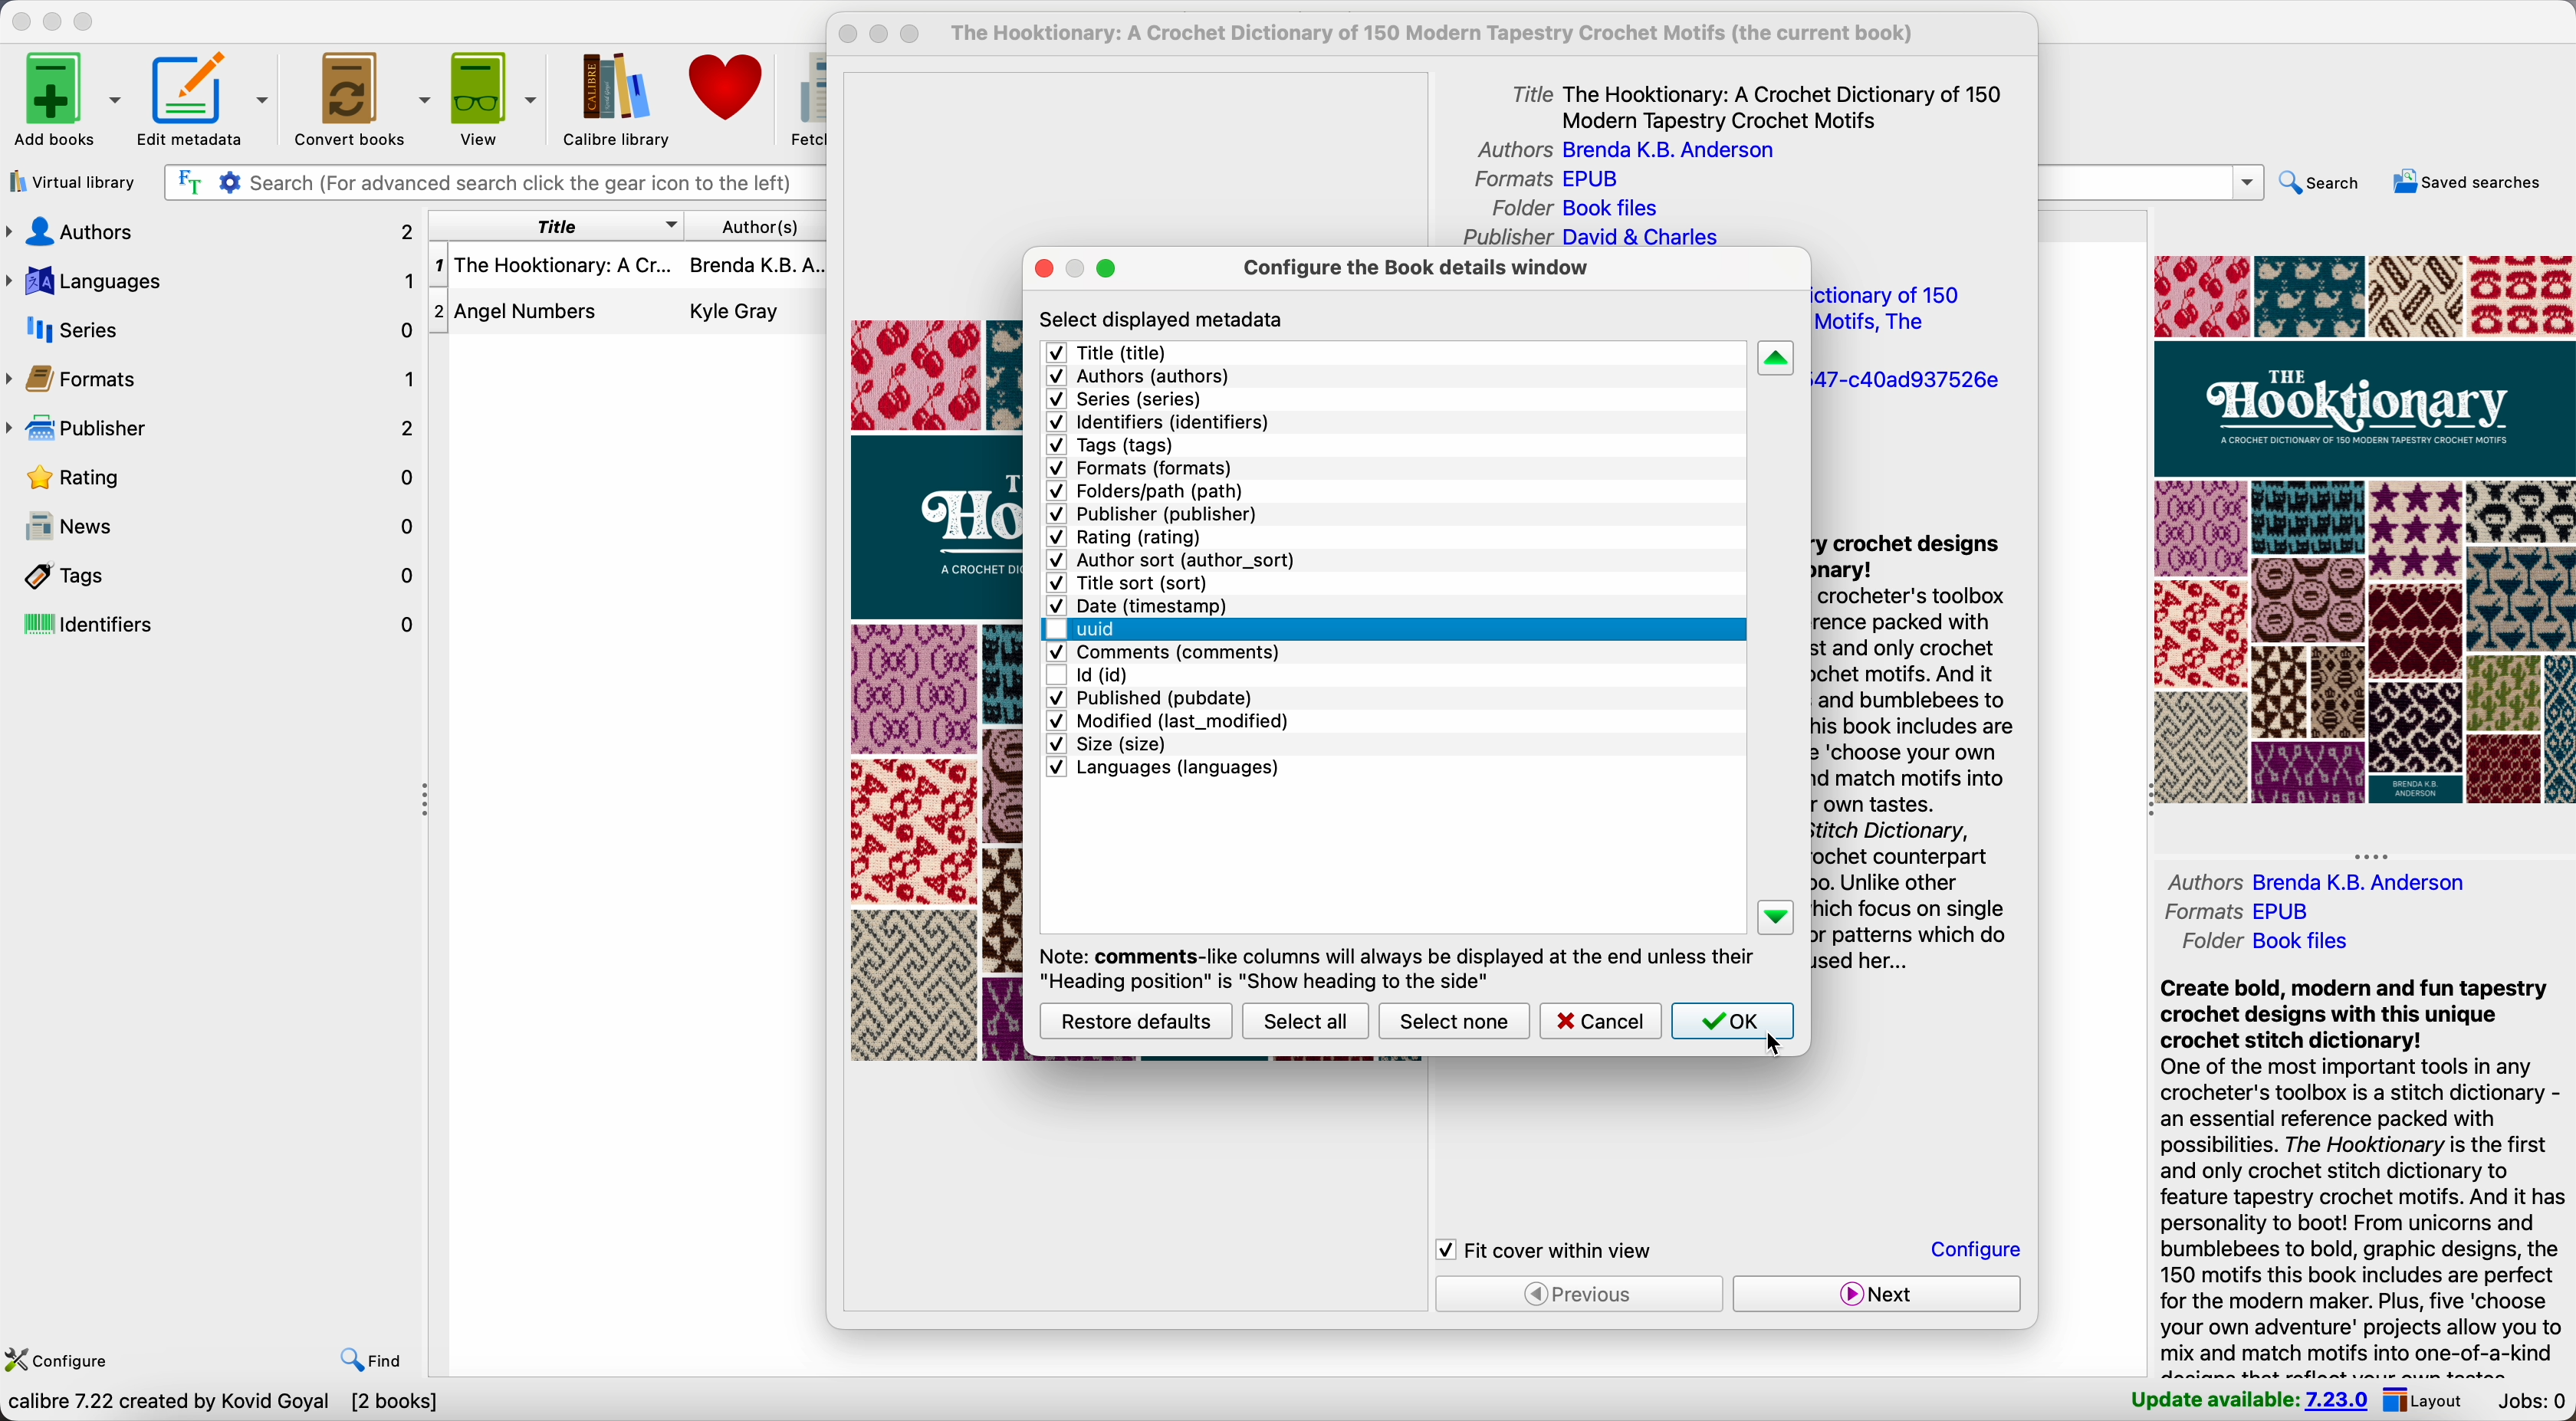  What do you see at coordinates (884, 35) in the screenshot?
I see `disable minimize popup` at bounding box center [884, 35].